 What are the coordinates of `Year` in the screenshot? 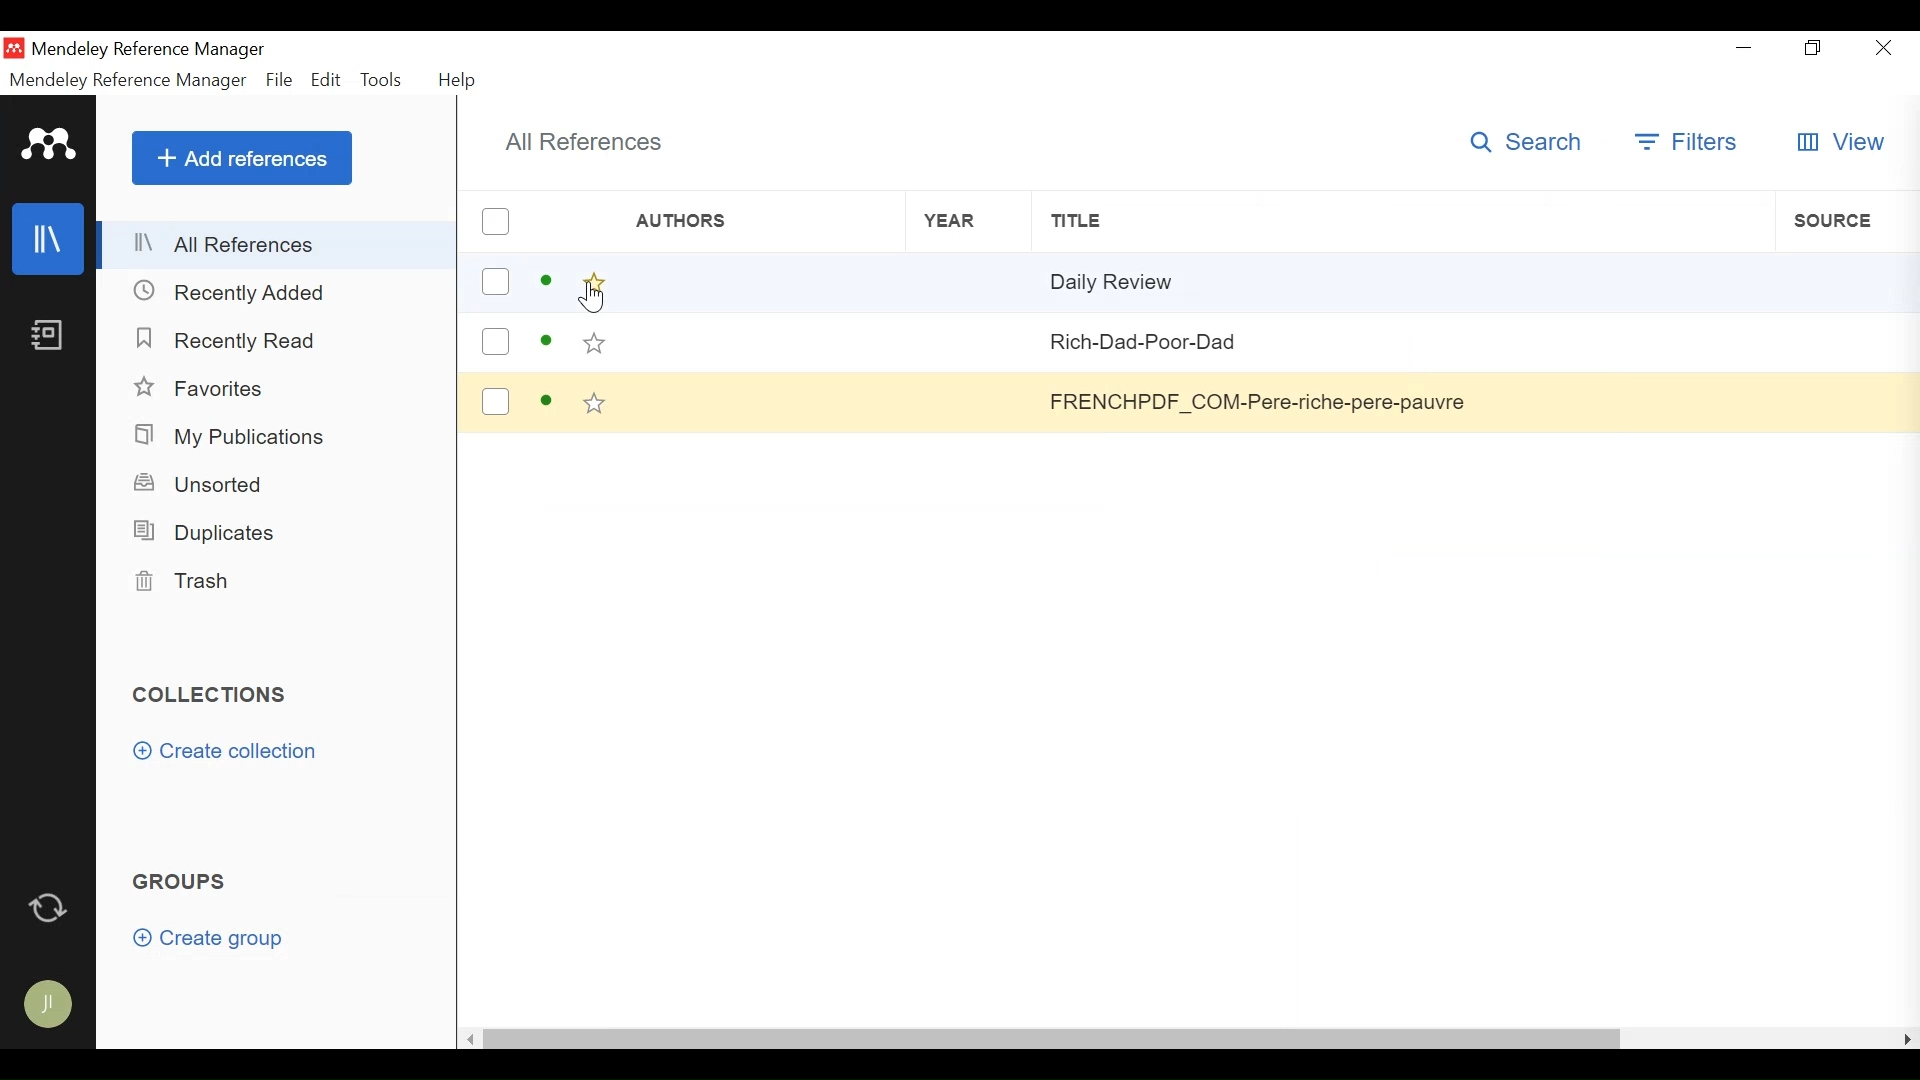 It's located at (953, 222).